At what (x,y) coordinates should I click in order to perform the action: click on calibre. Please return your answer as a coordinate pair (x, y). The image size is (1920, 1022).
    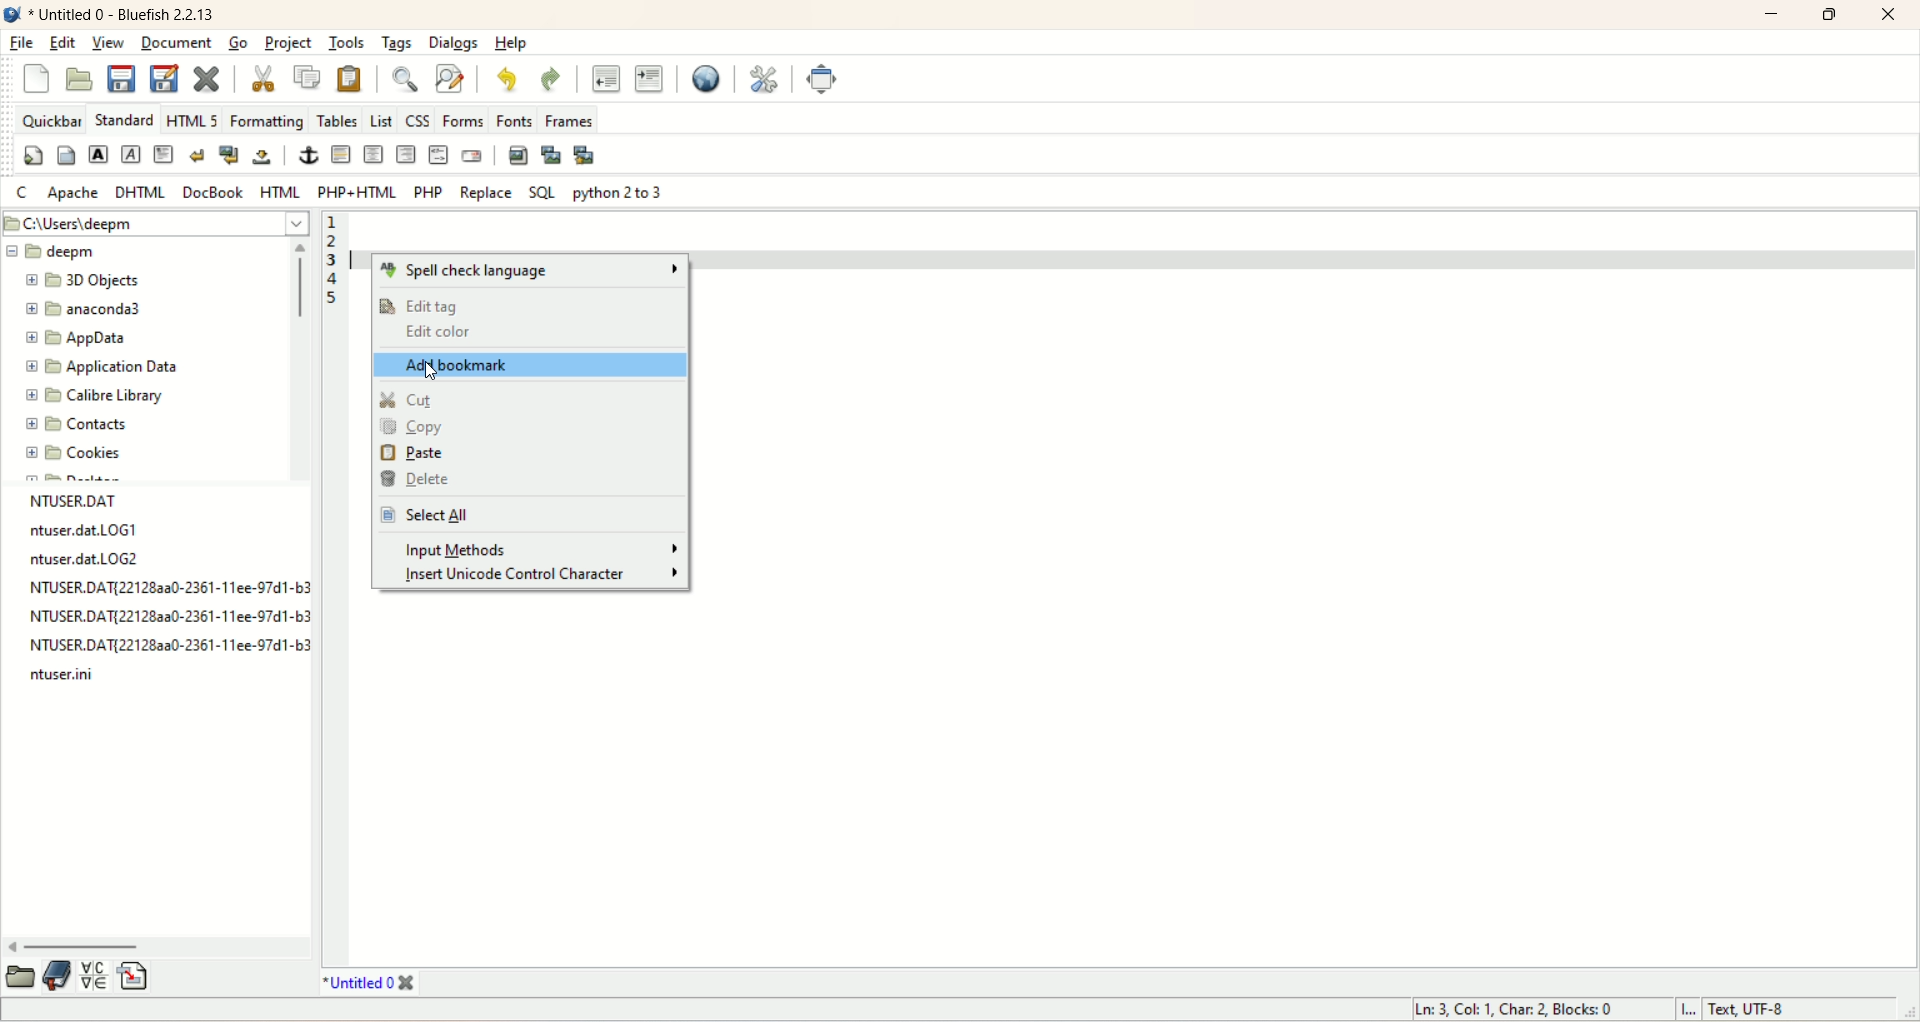
    Looking at the image, I should click on (90, 398).